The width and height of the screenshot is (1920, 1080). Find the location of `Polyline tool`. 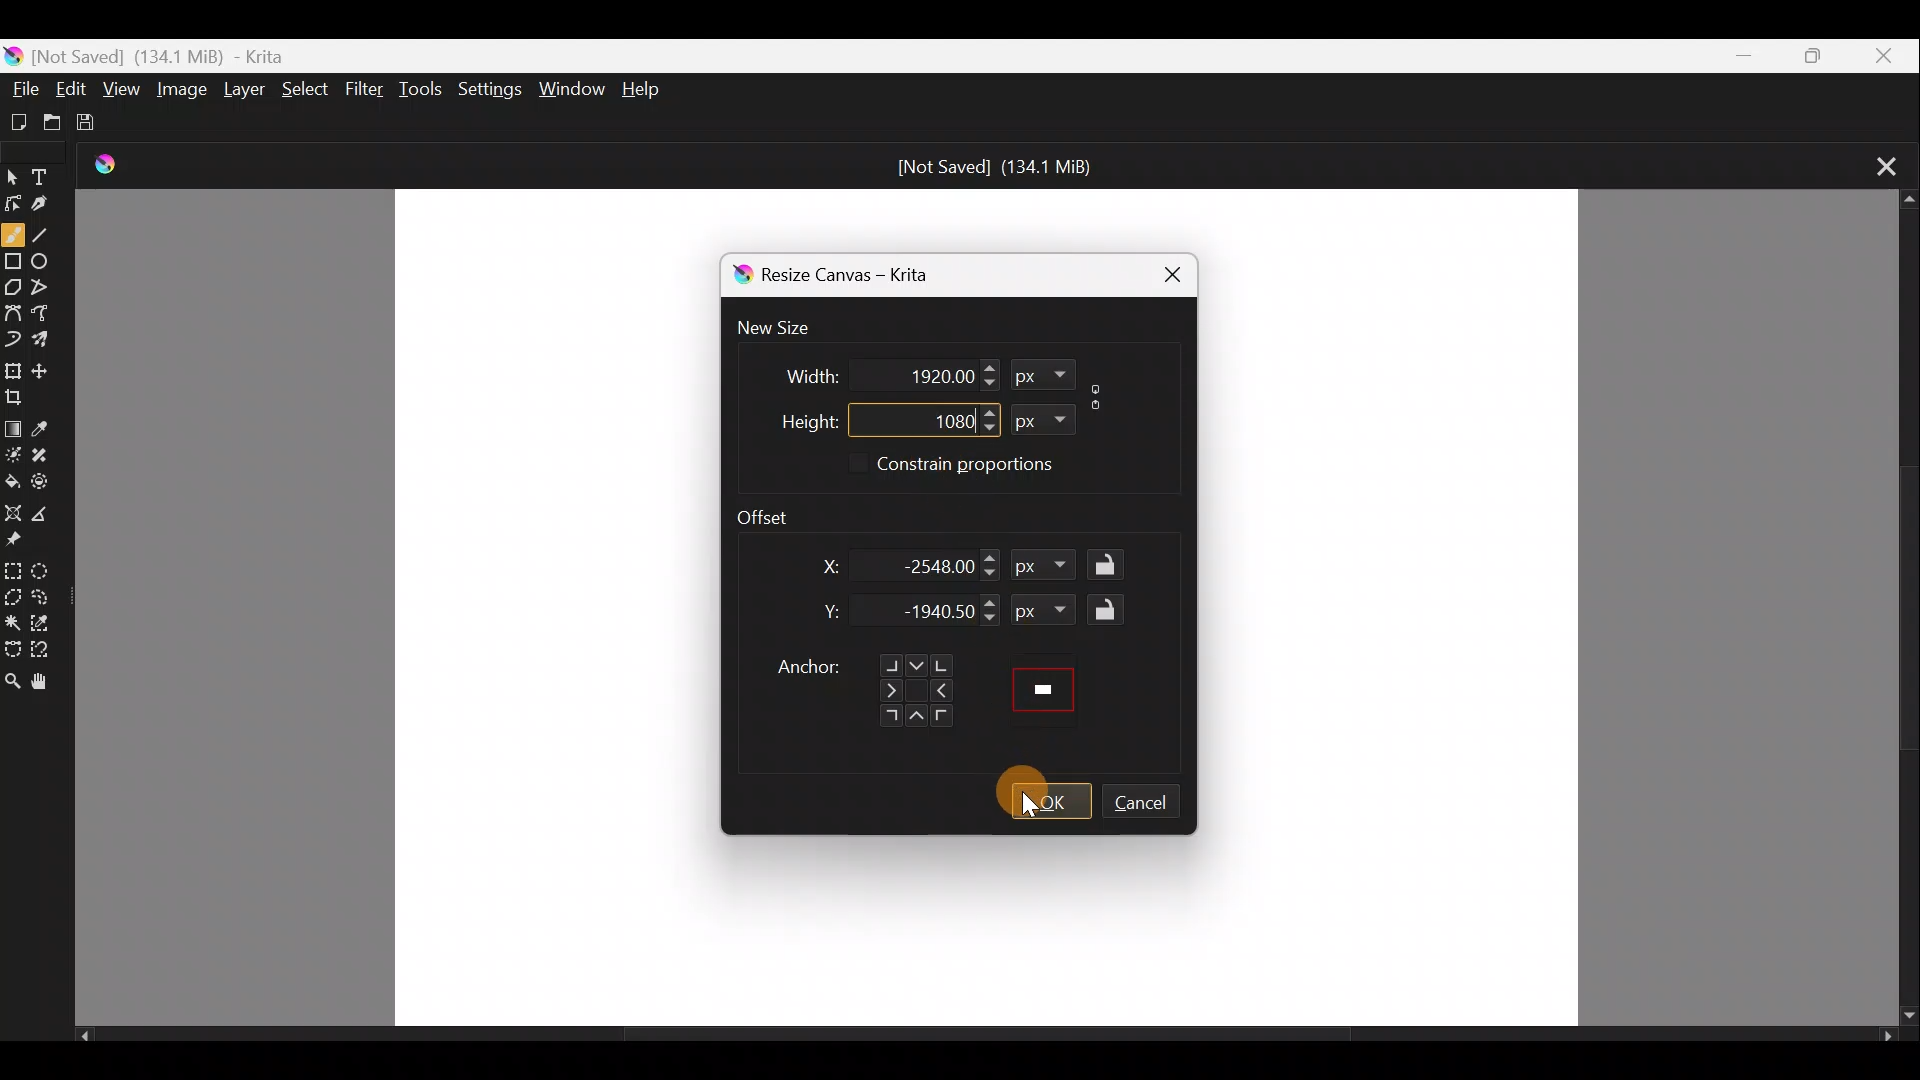

Polyline tool is located at coordinates (48, 281).